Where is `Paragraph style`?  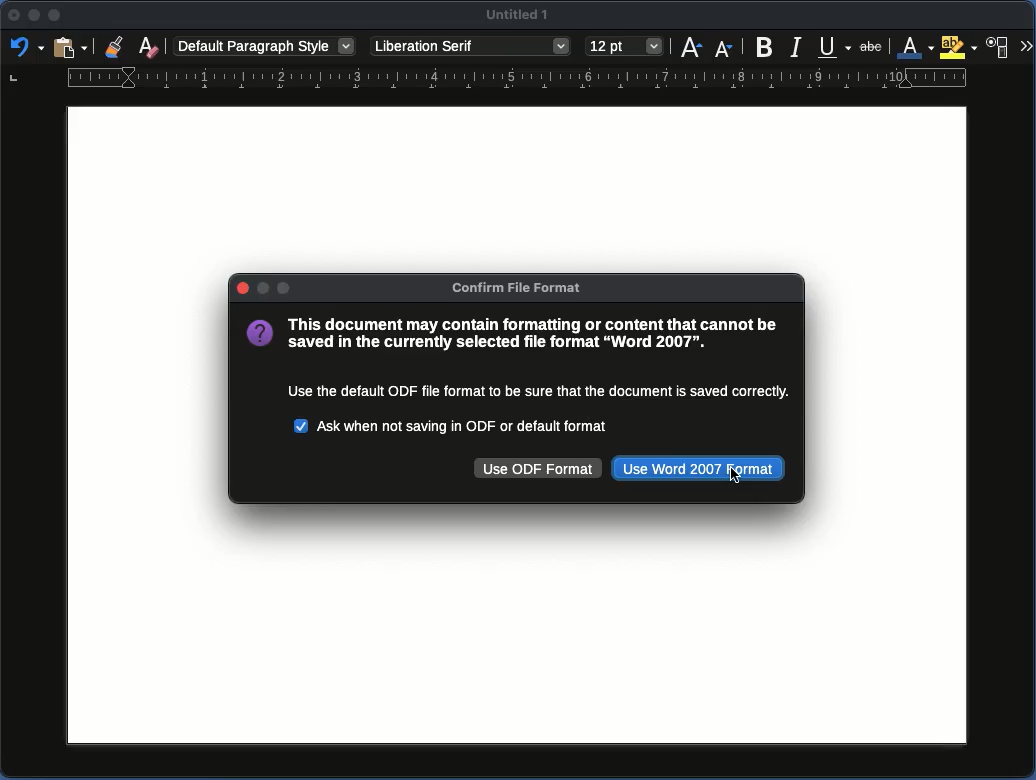 Paragraph style is located at coordinates (265, 45).